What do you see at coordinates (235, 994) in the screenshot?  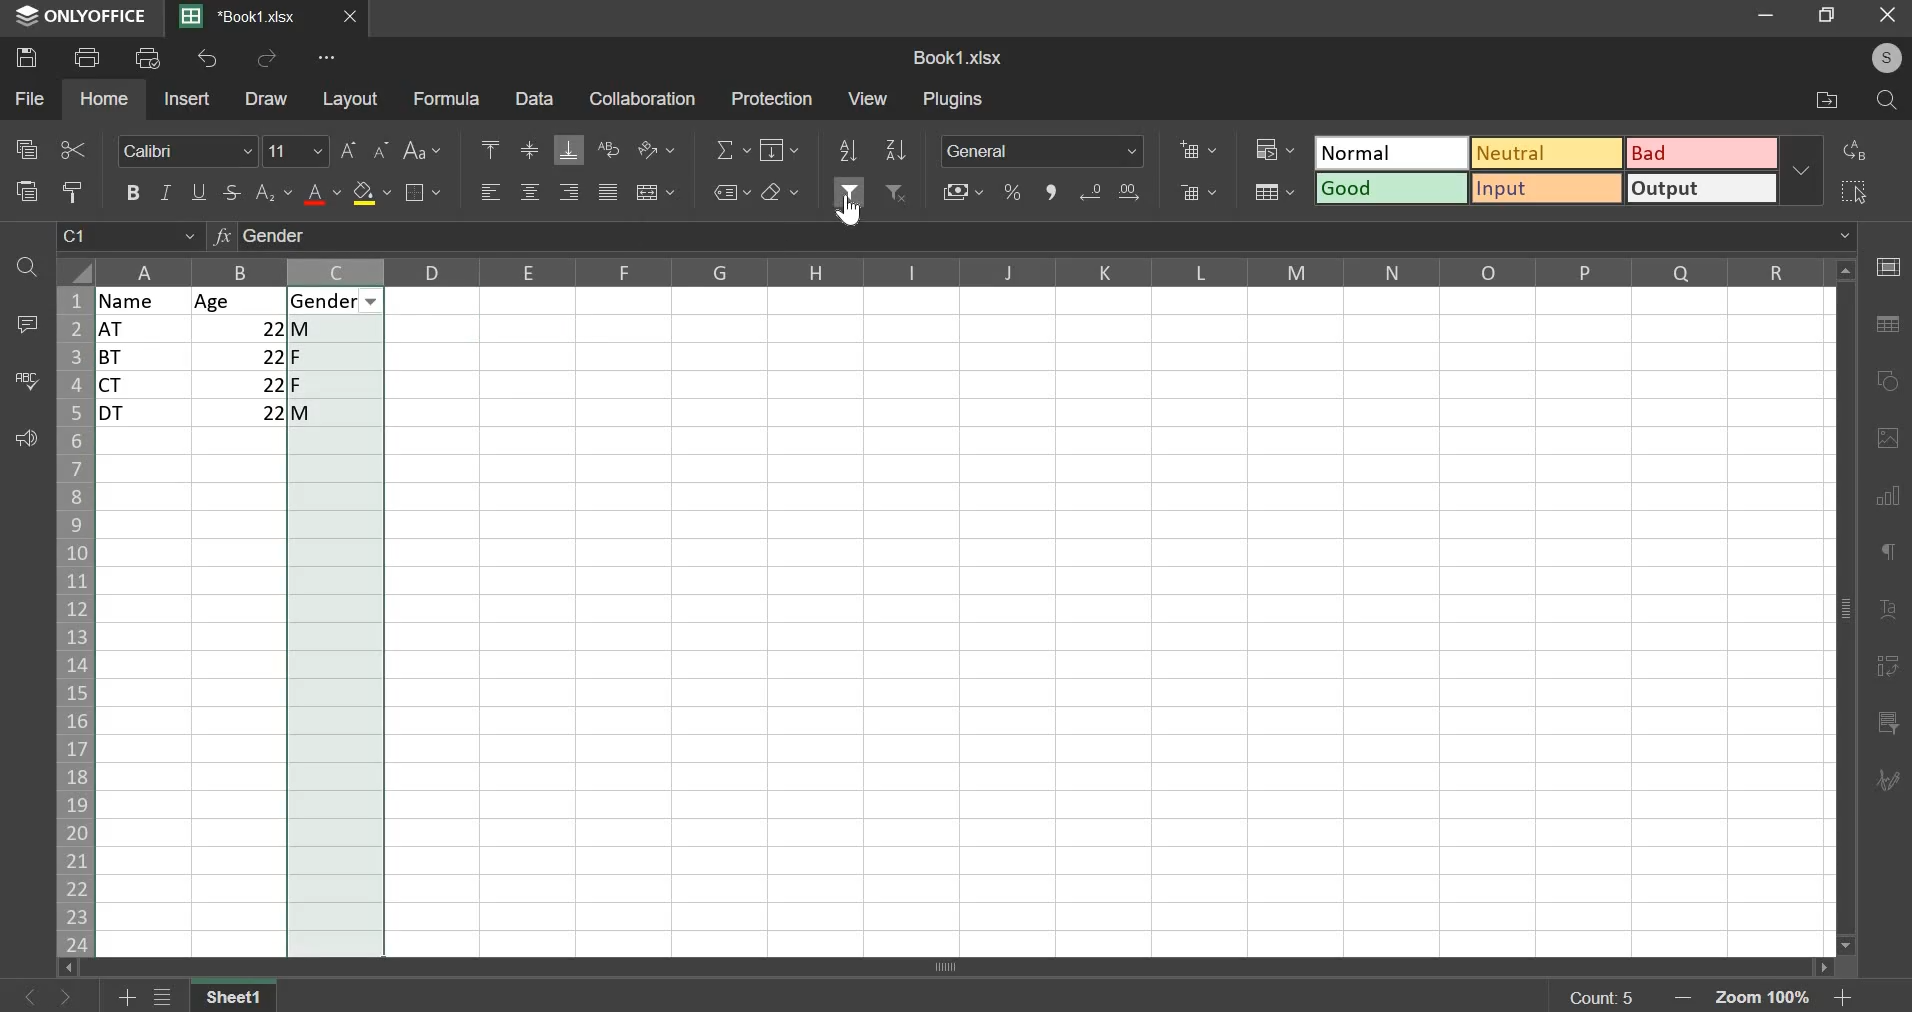 I see `sheet 1` at bounding box center [235, 994].